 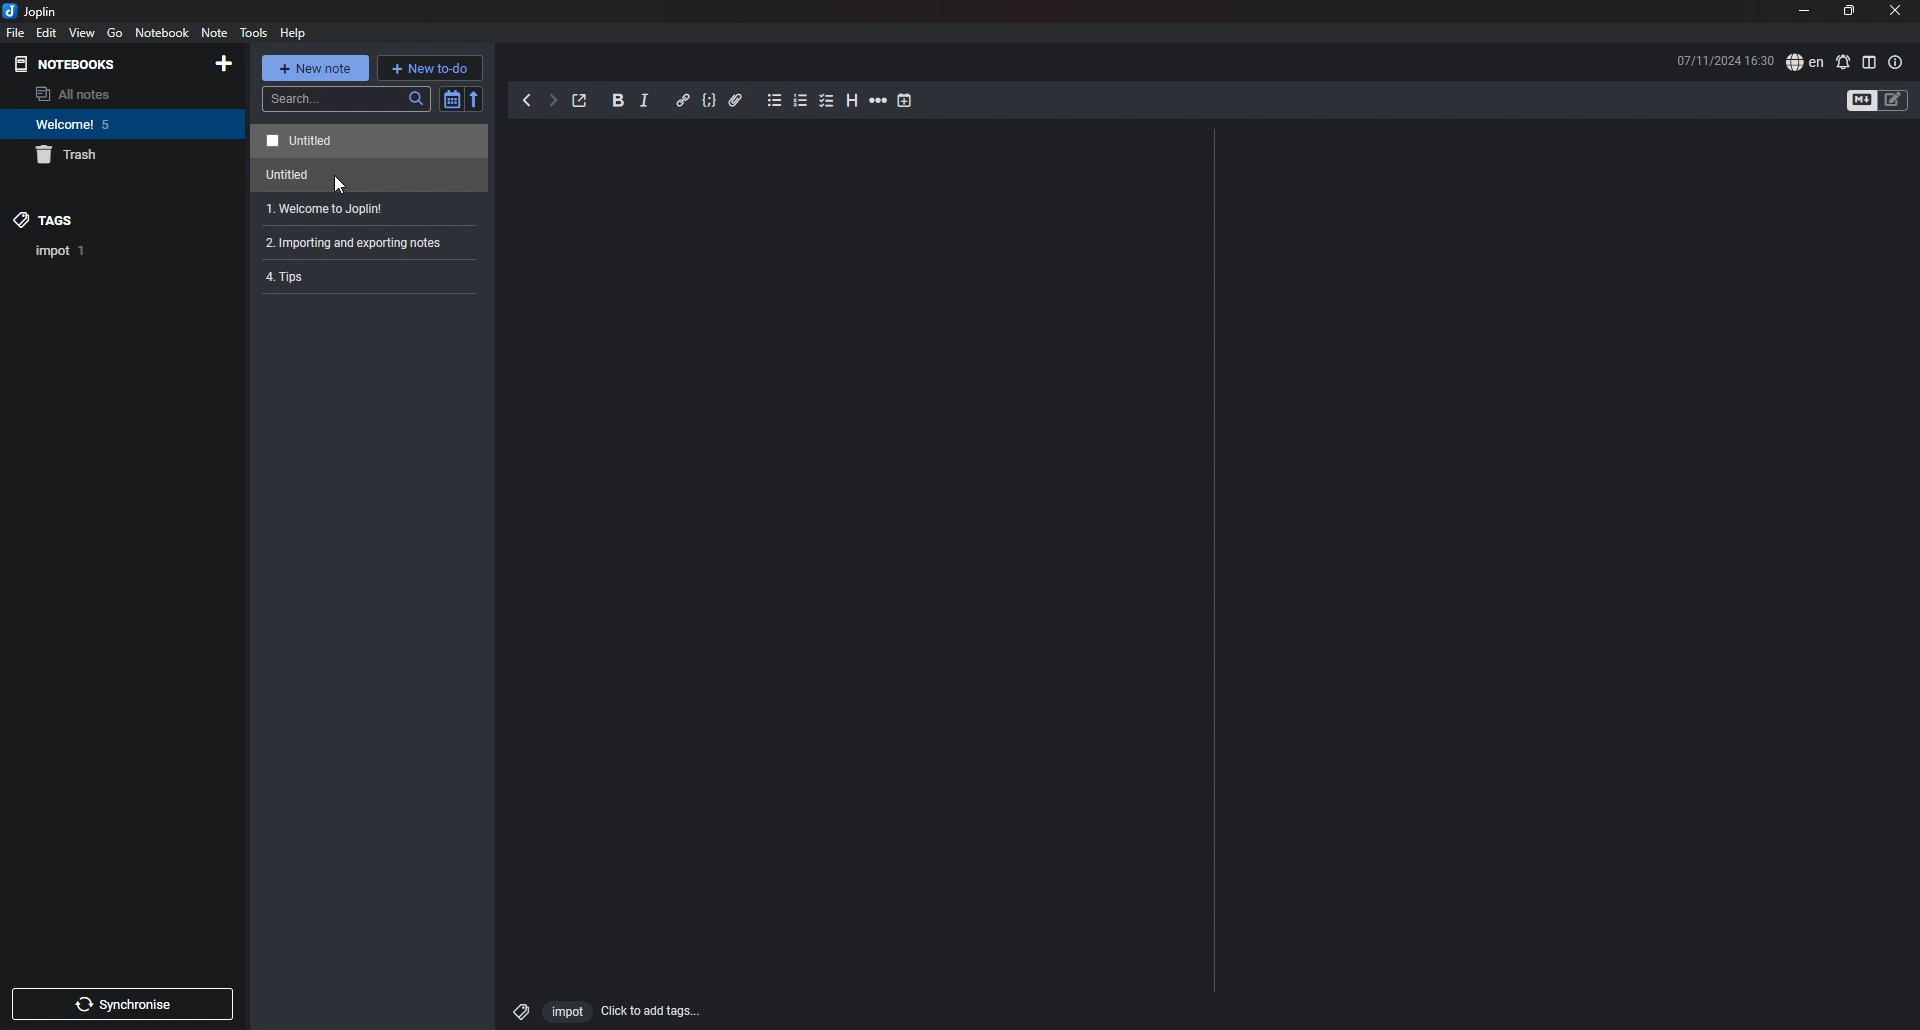 What do you see at coordinates (94, 65) in the screenshot?
I see `notebooks` at bounding box center [94, 65].